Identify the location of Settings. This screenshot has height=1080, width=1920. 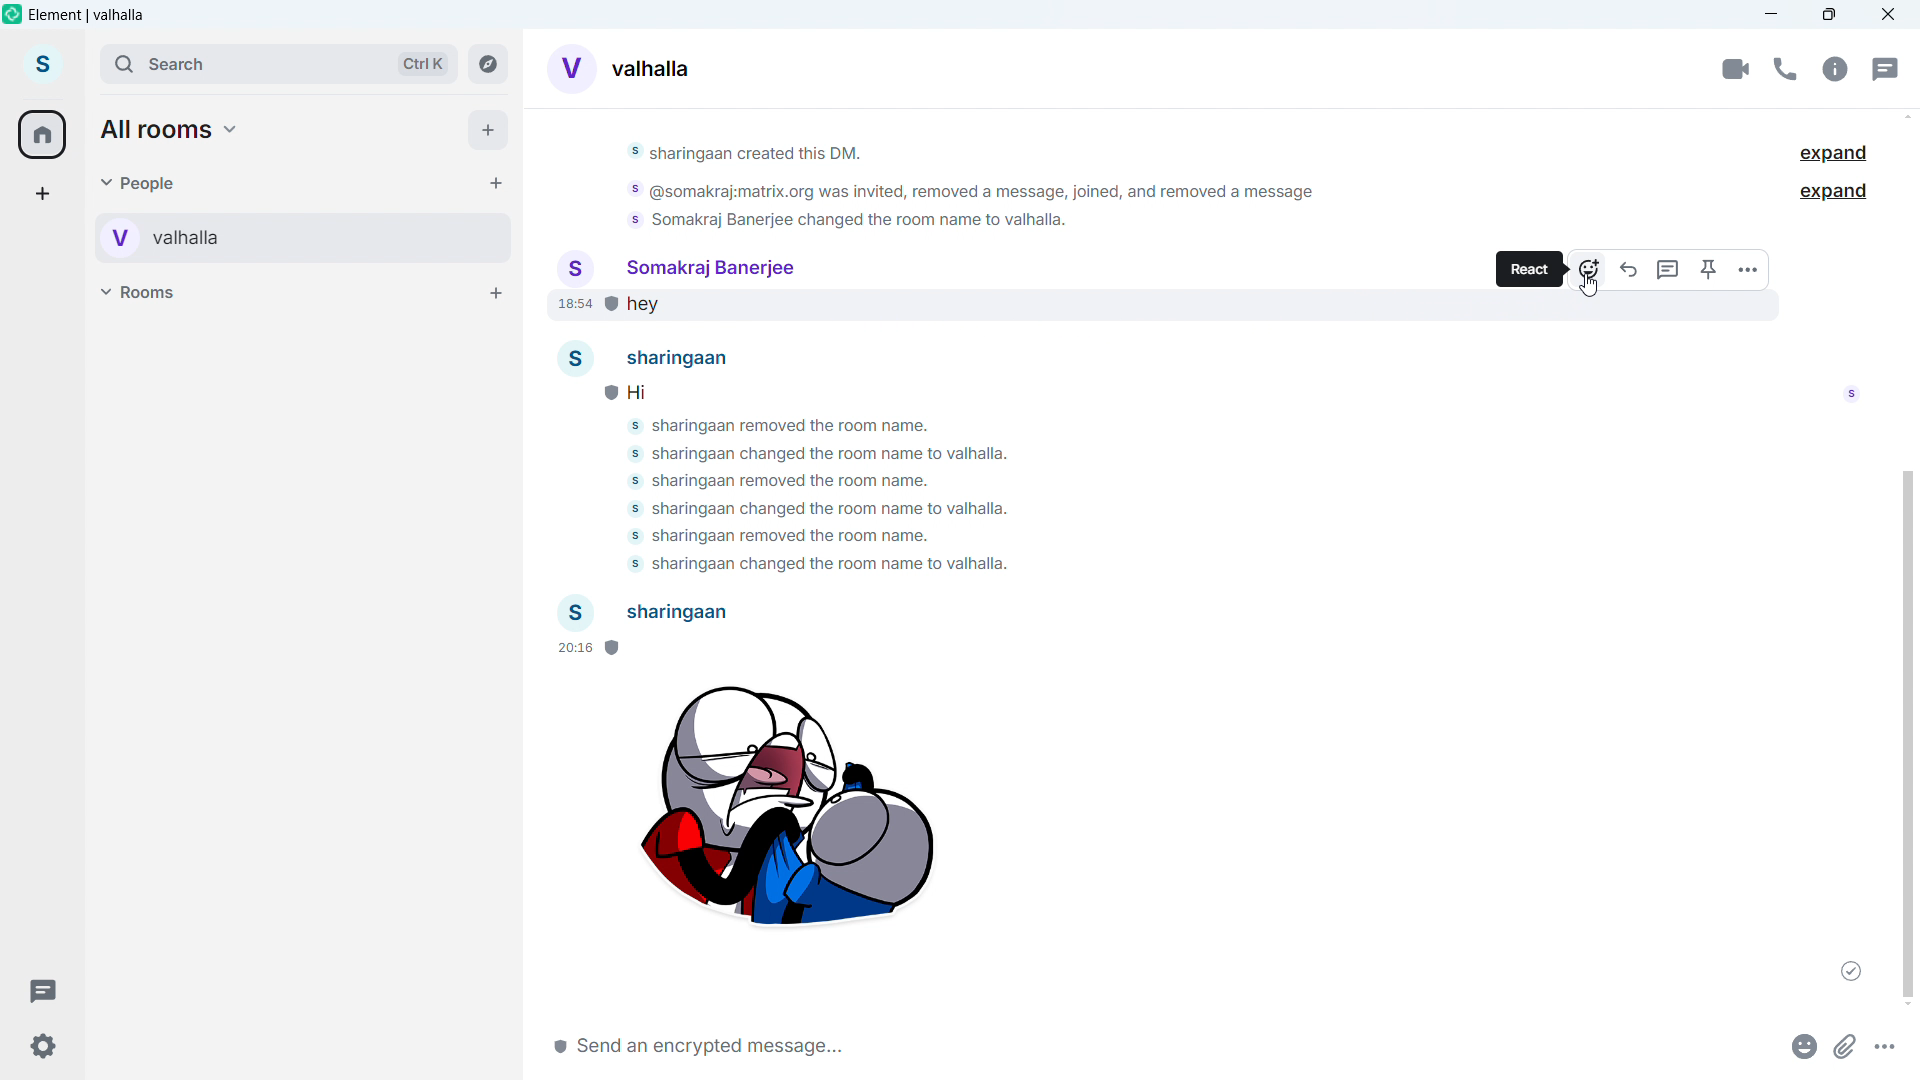
(38, 1051).